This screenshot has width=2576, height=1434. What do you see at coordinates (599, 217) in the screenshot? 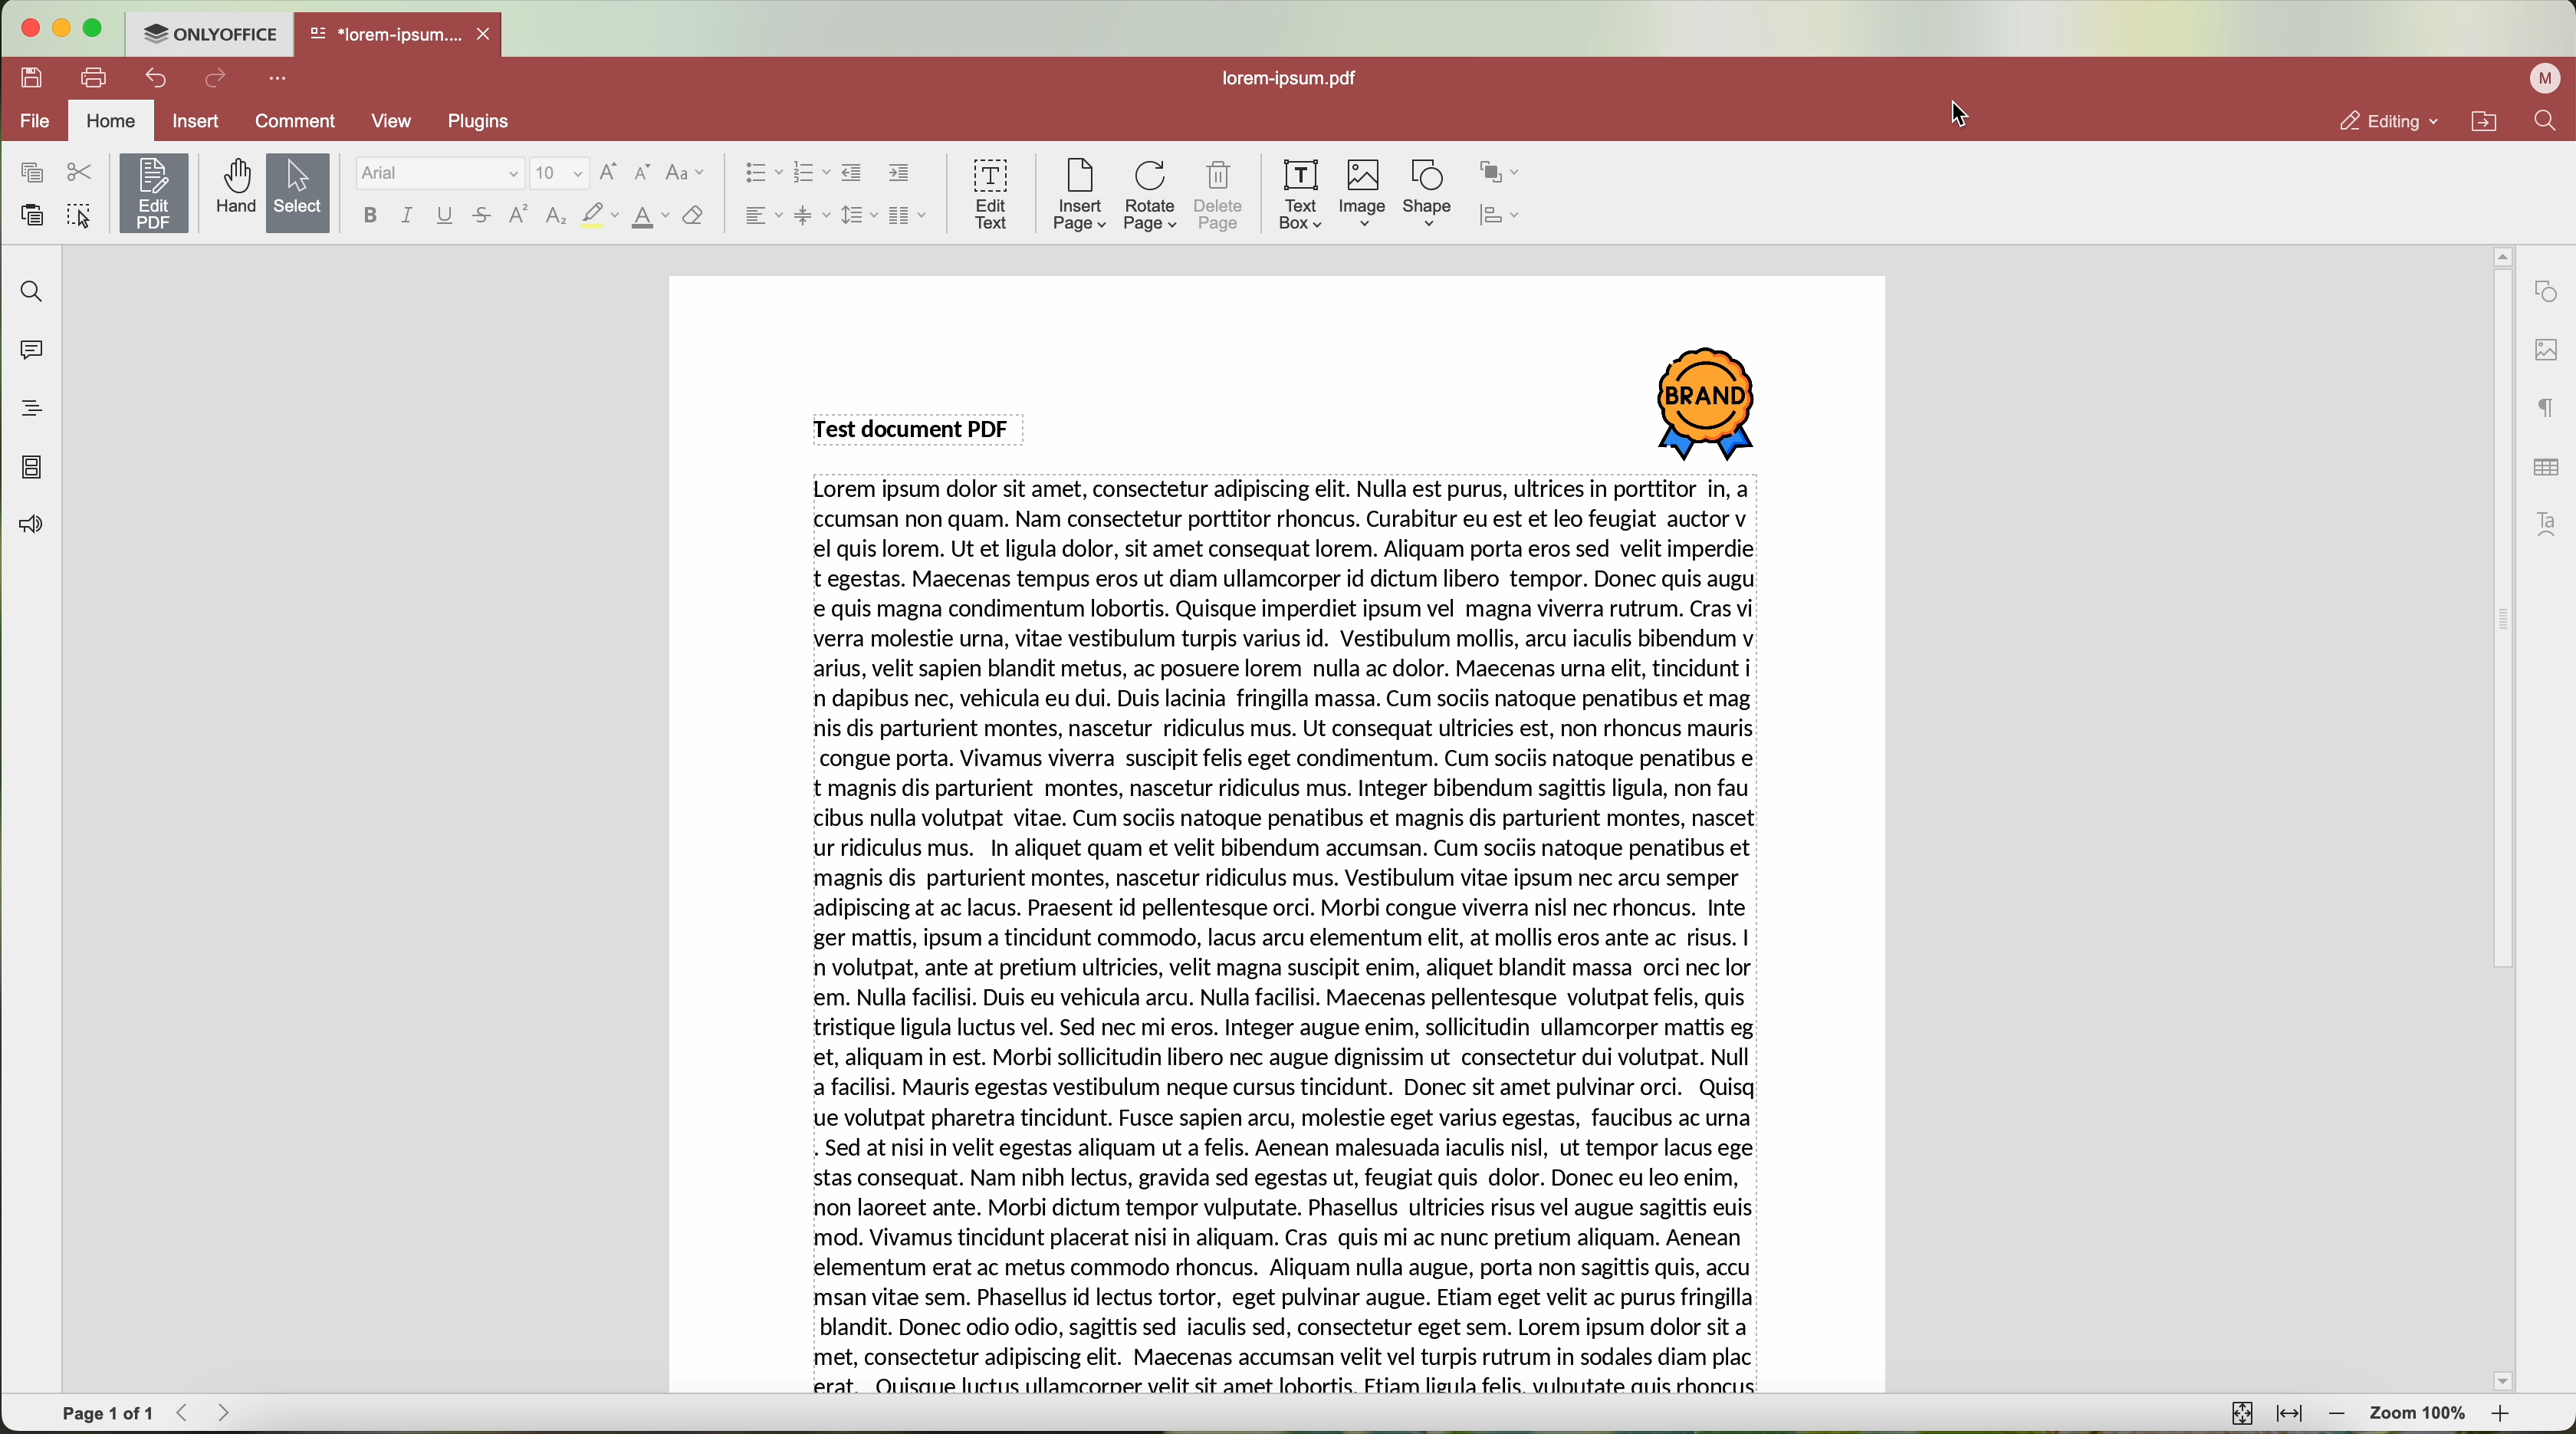
I see `highlight color` at bounding box center [599, 217].